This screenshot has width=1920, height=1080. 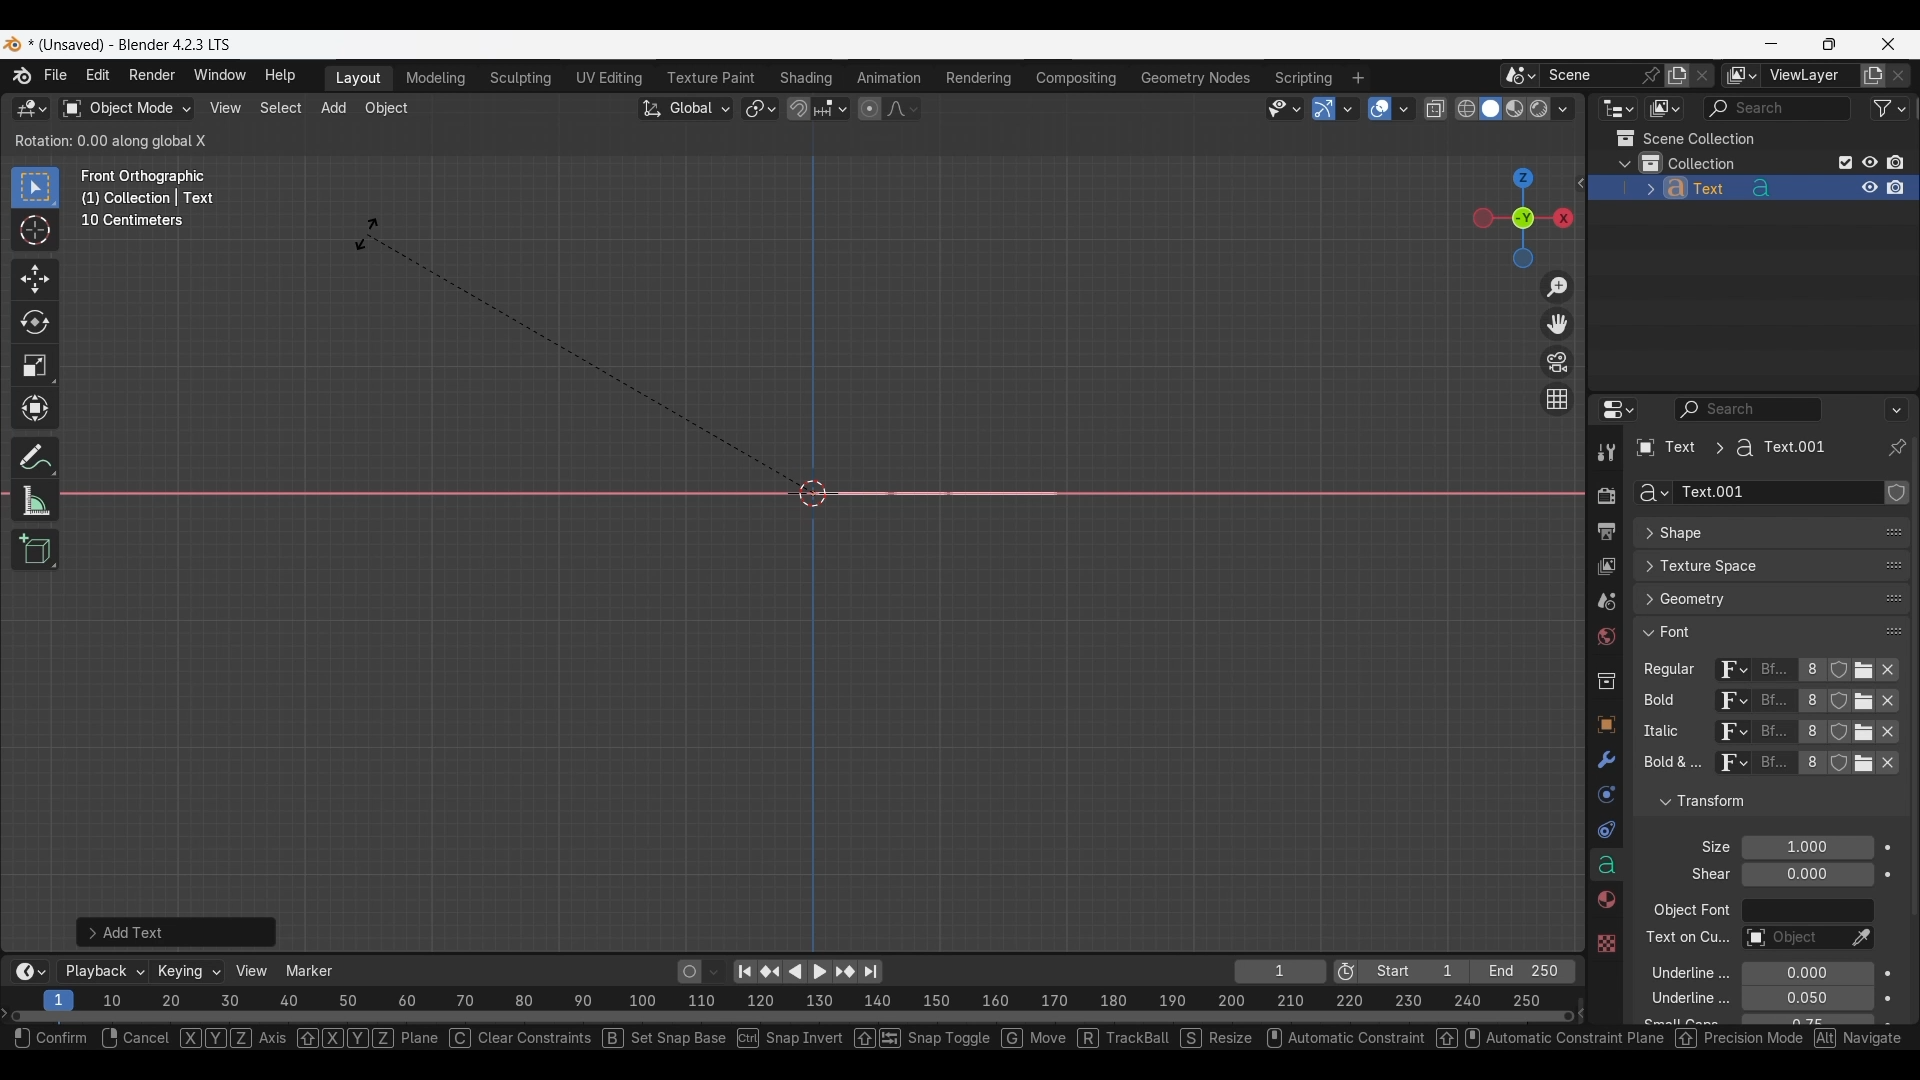 I want to click on Object menu, so click(x=388, y=109).